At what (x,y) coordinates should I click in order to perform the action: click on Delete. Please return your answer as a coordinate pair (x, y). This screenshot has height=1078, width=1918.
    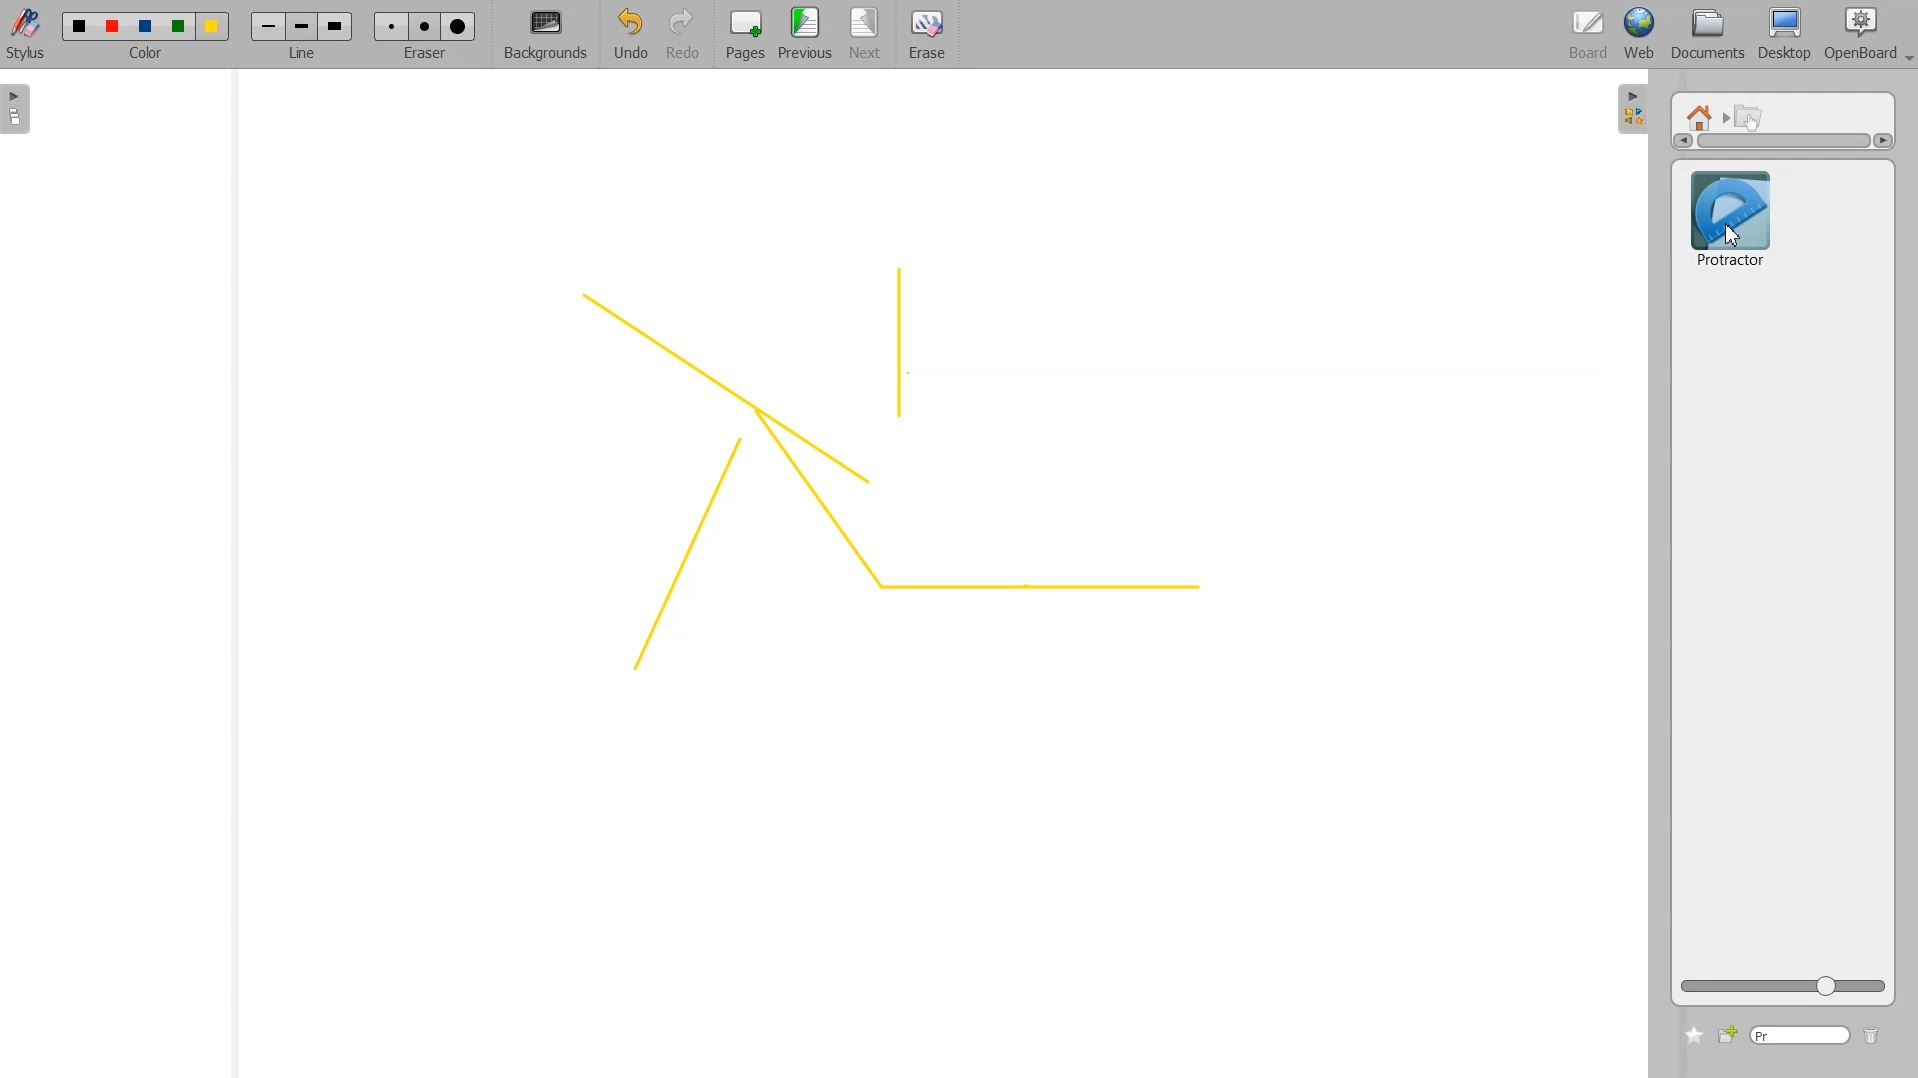
    Looking at the image, I should click on (1872, 1037).